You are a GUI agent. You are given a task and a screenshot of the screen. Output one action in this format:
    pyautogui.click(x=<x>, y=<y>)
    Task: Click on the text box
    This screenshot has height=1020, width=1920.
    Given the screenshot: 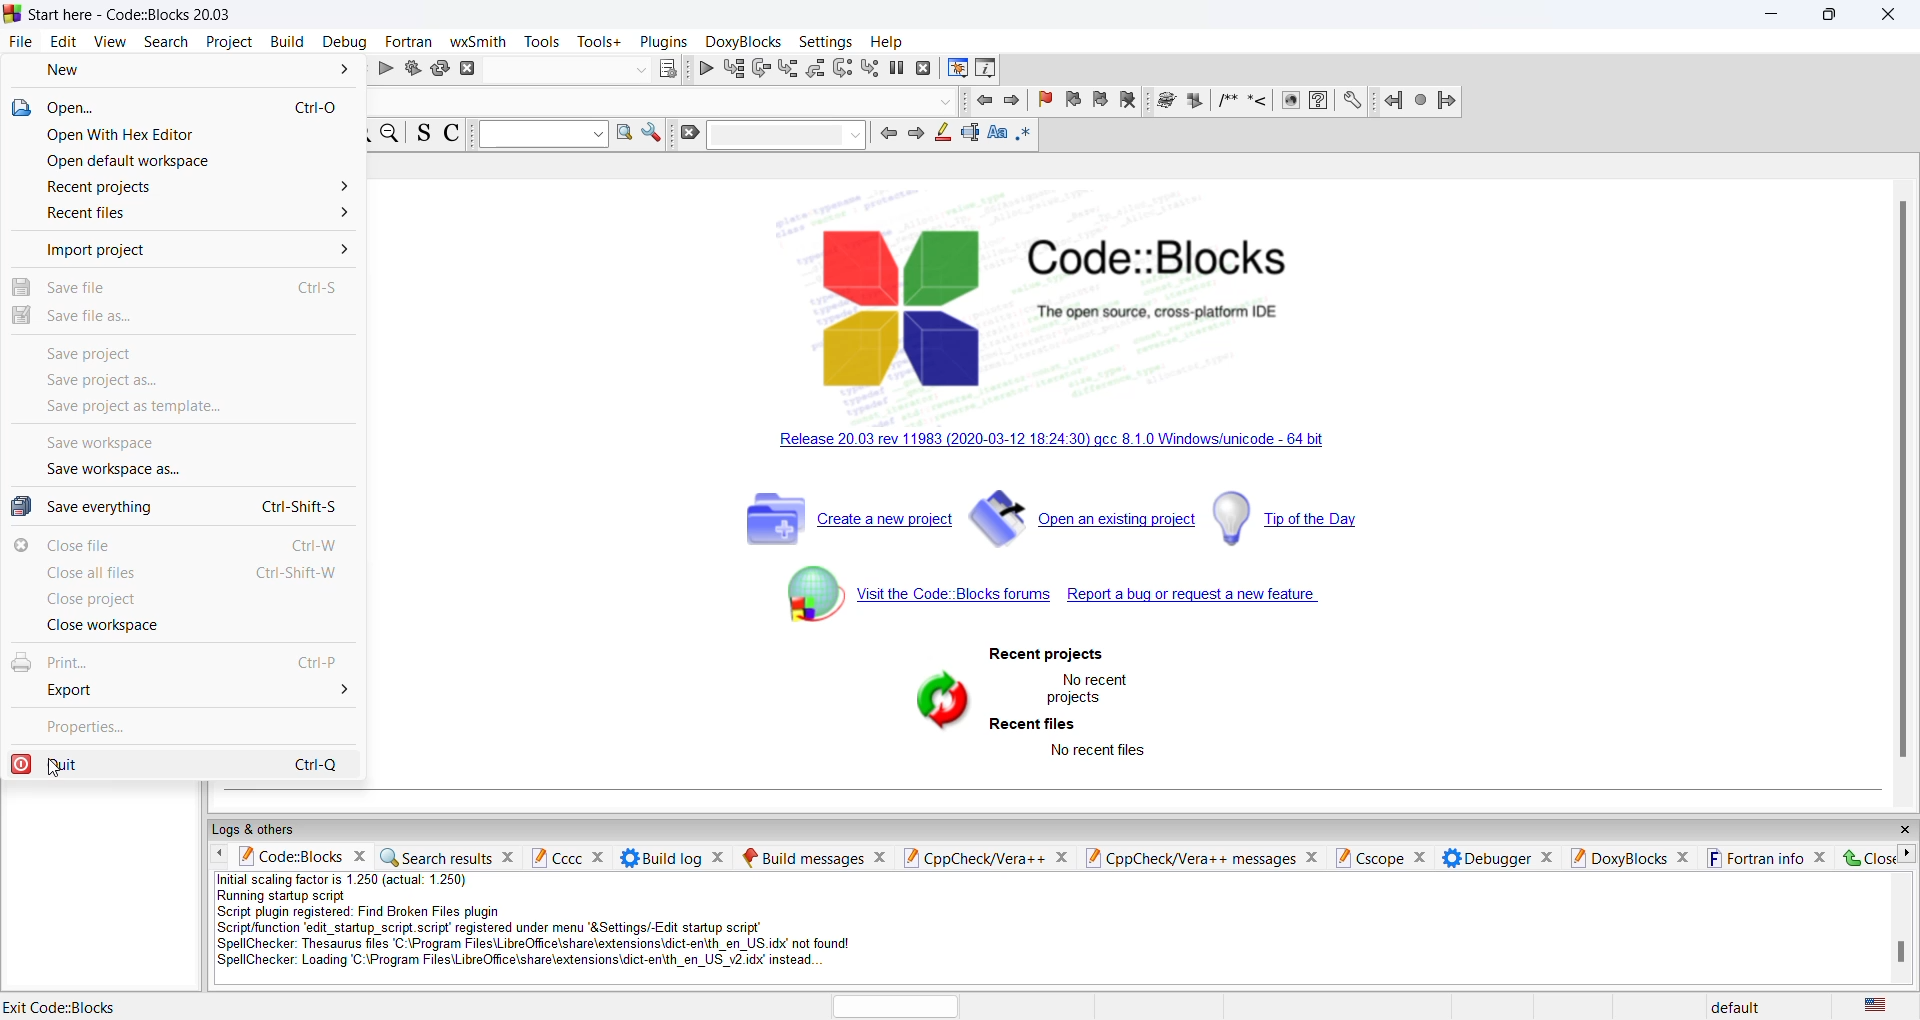 What is the action you would take?
    pyautogui.click(x=788, y=134)
    